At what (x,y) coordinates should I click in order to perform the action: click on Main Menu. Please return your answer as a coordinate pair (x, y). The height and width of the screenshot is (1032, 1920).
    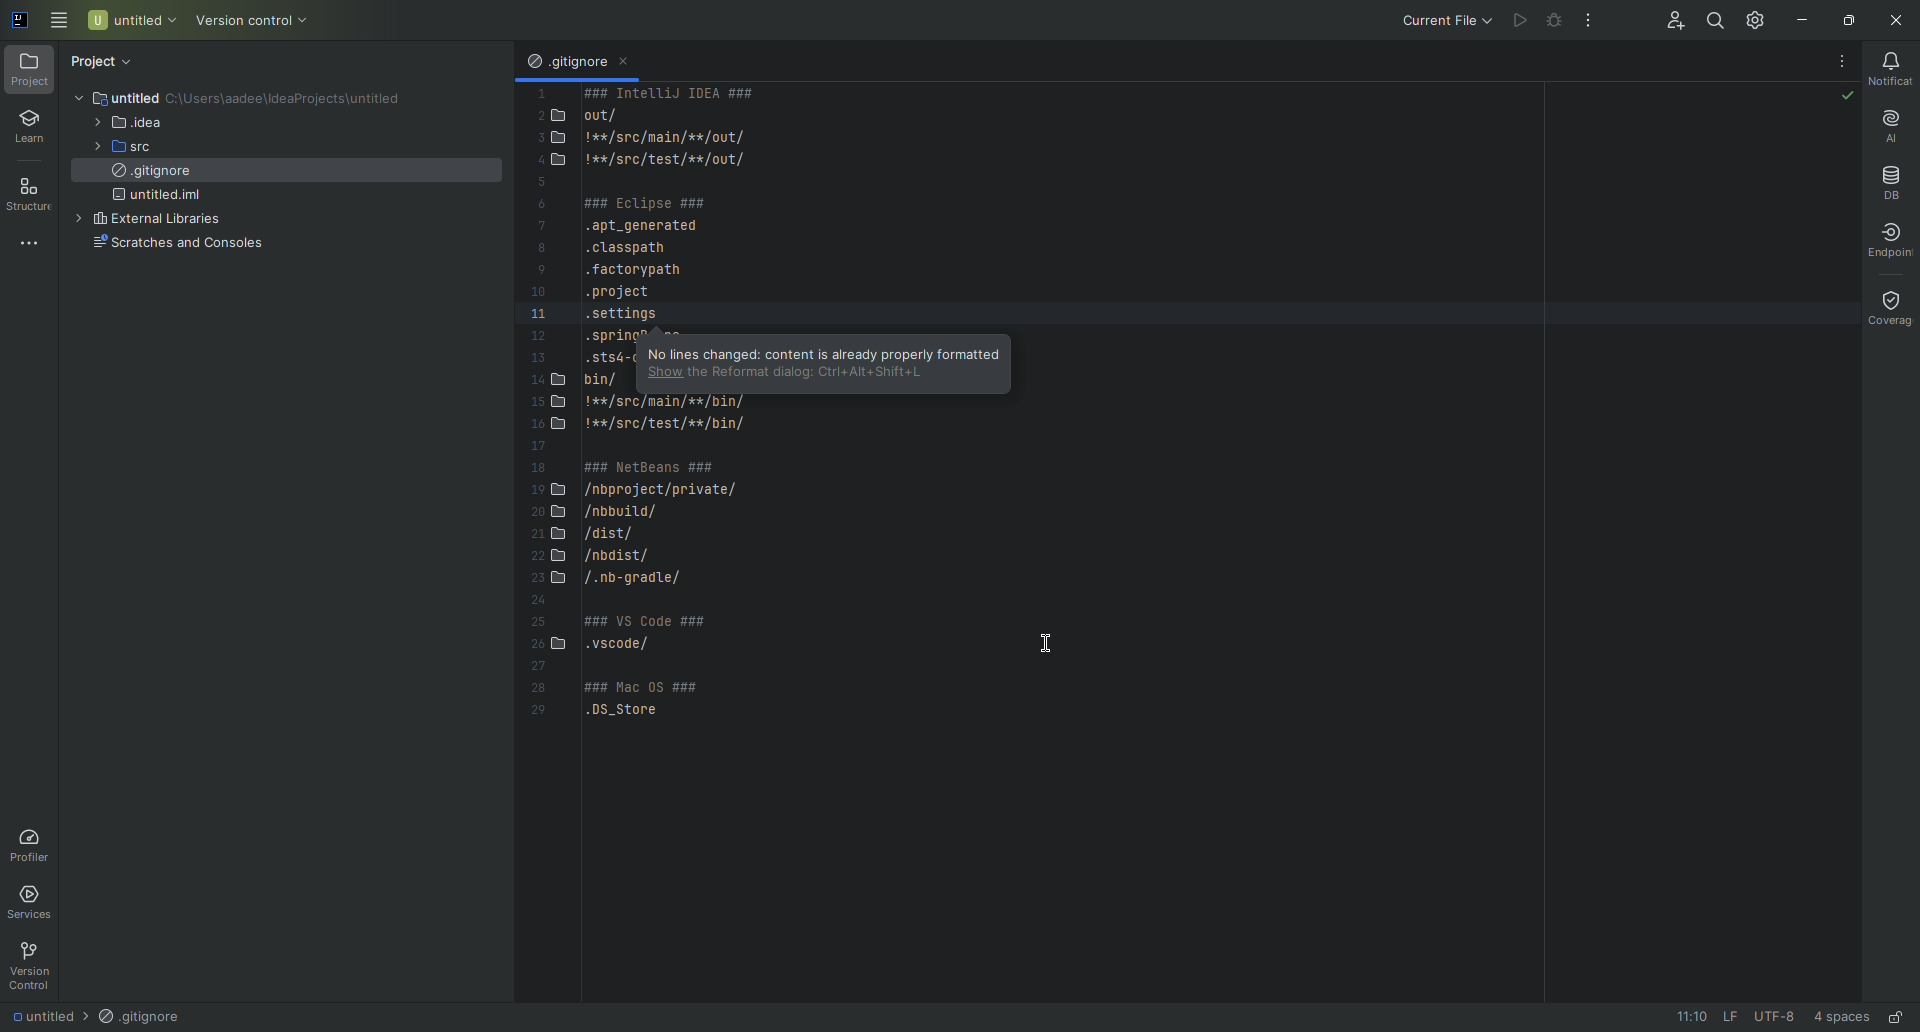
    Looking at the image, I should click on (60, 22).